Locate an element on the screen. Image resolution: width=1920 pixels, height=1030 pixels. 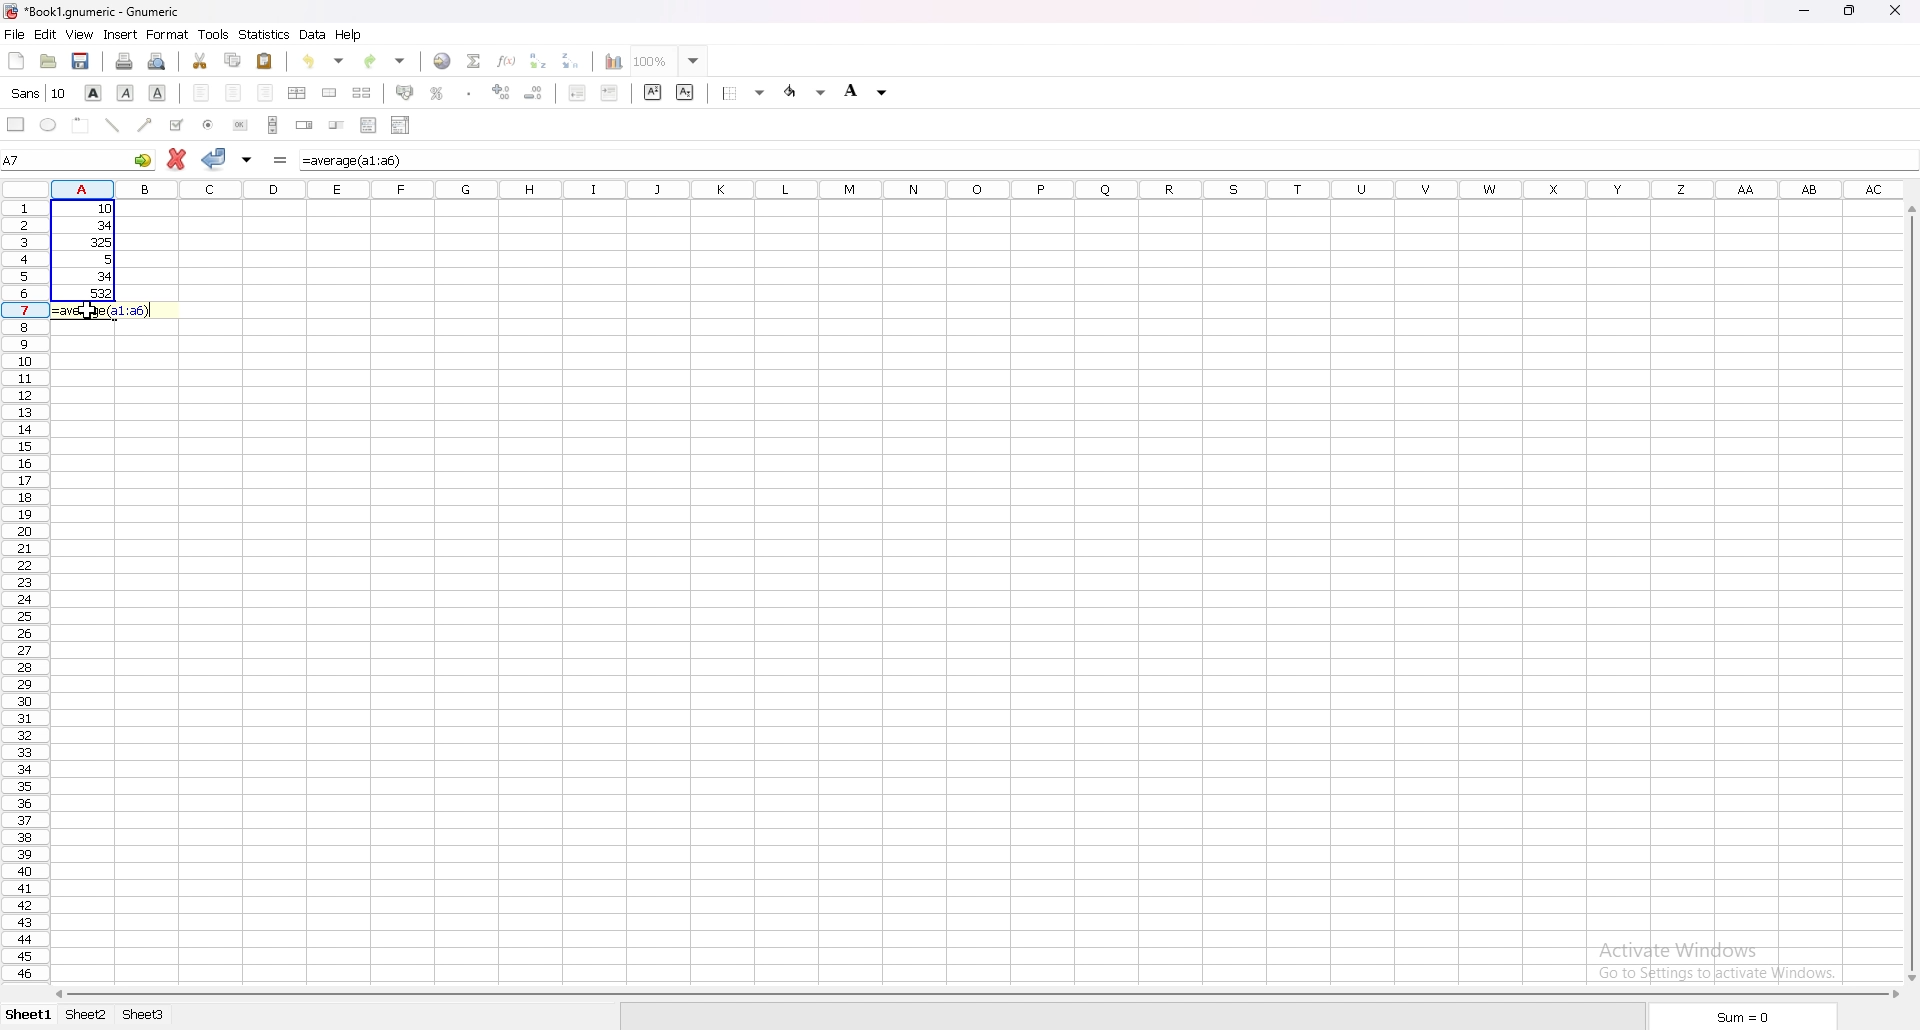
ellipse is located at coordinates (48, 123).